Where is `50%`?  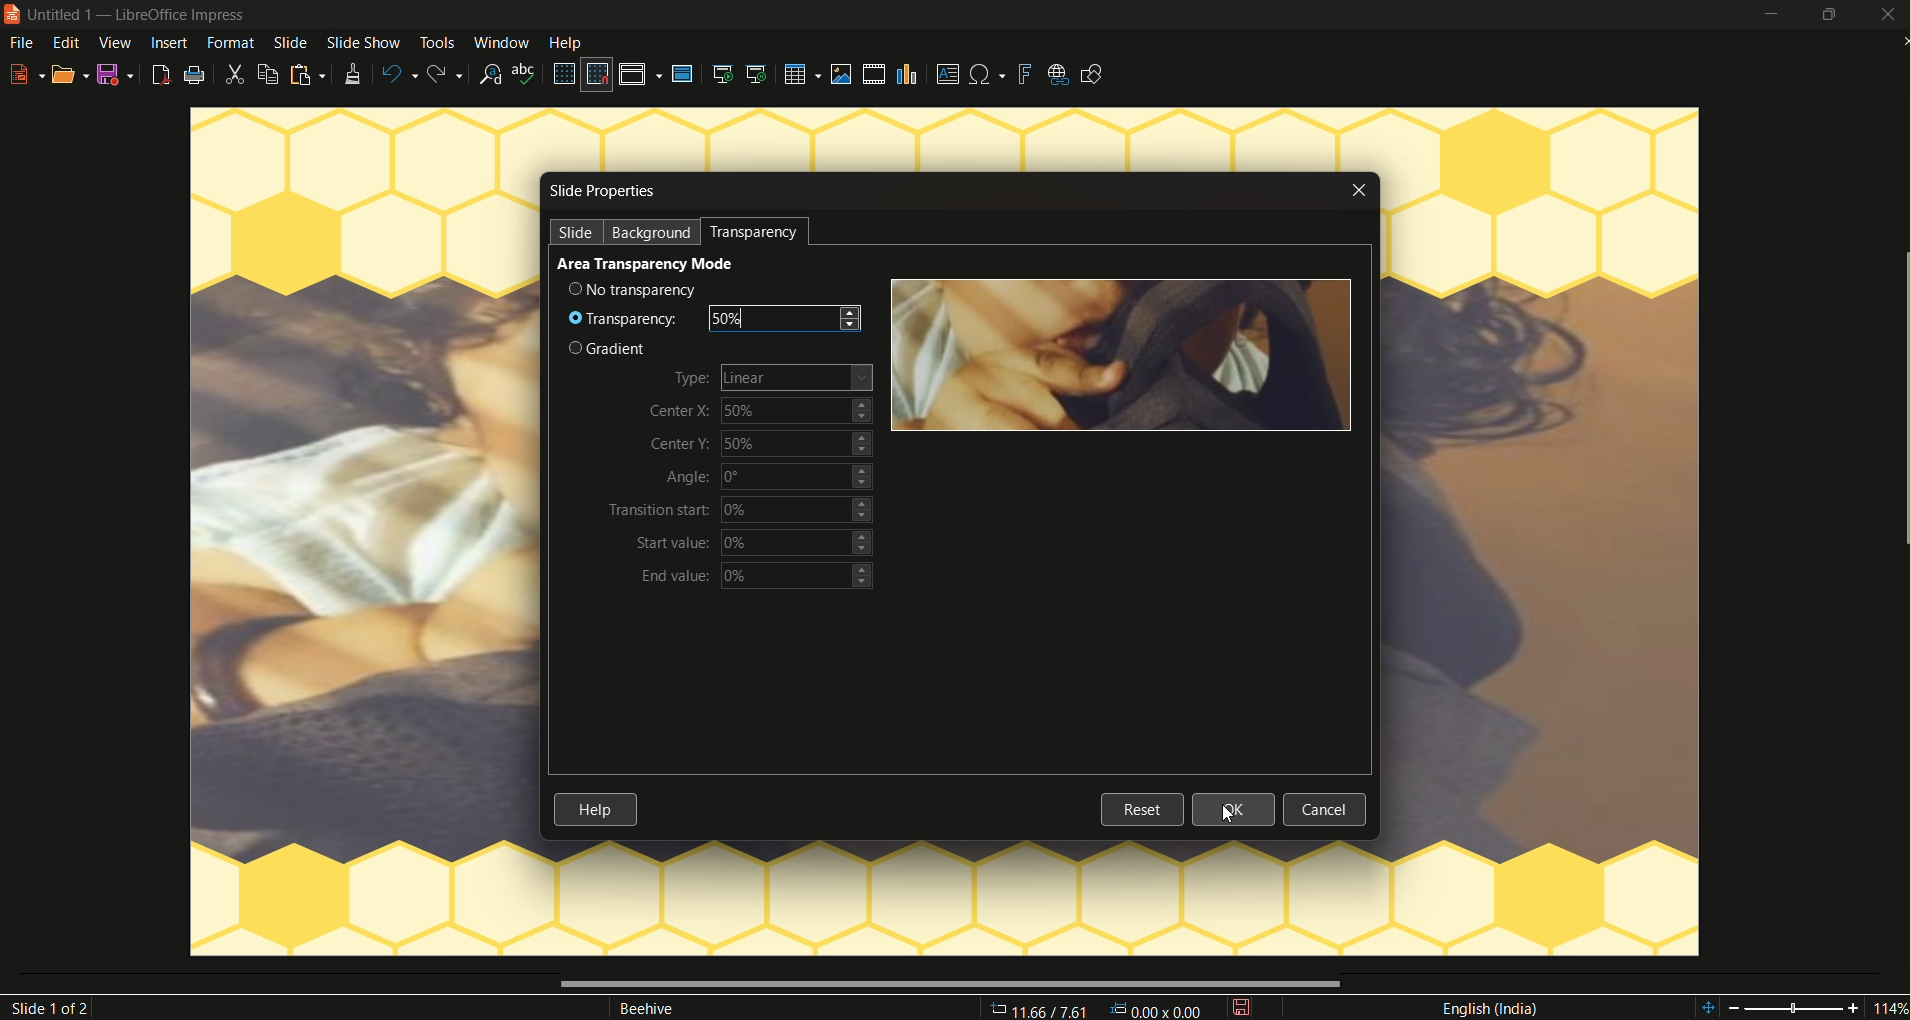 50% is located at coordinates (794, 443).